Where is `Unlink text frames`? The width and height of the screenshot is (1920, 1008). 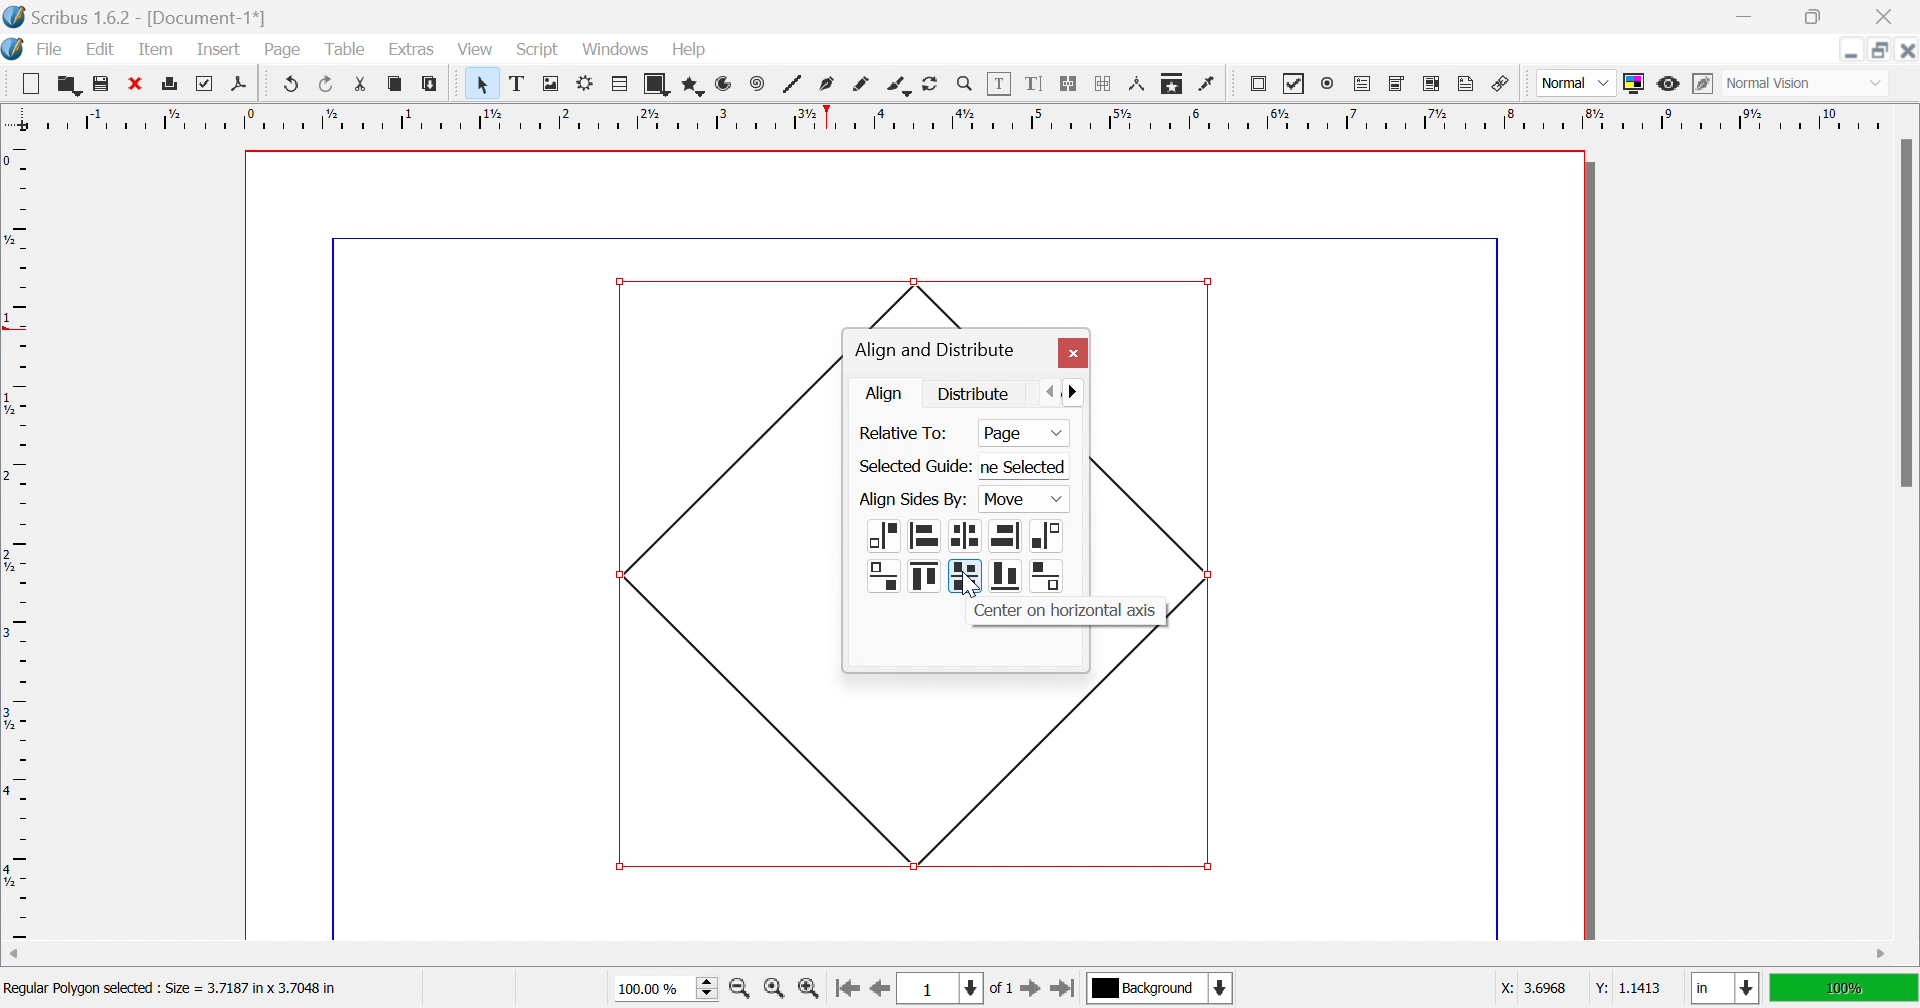
Unlink text frames is located at coordinates (1103, 84).